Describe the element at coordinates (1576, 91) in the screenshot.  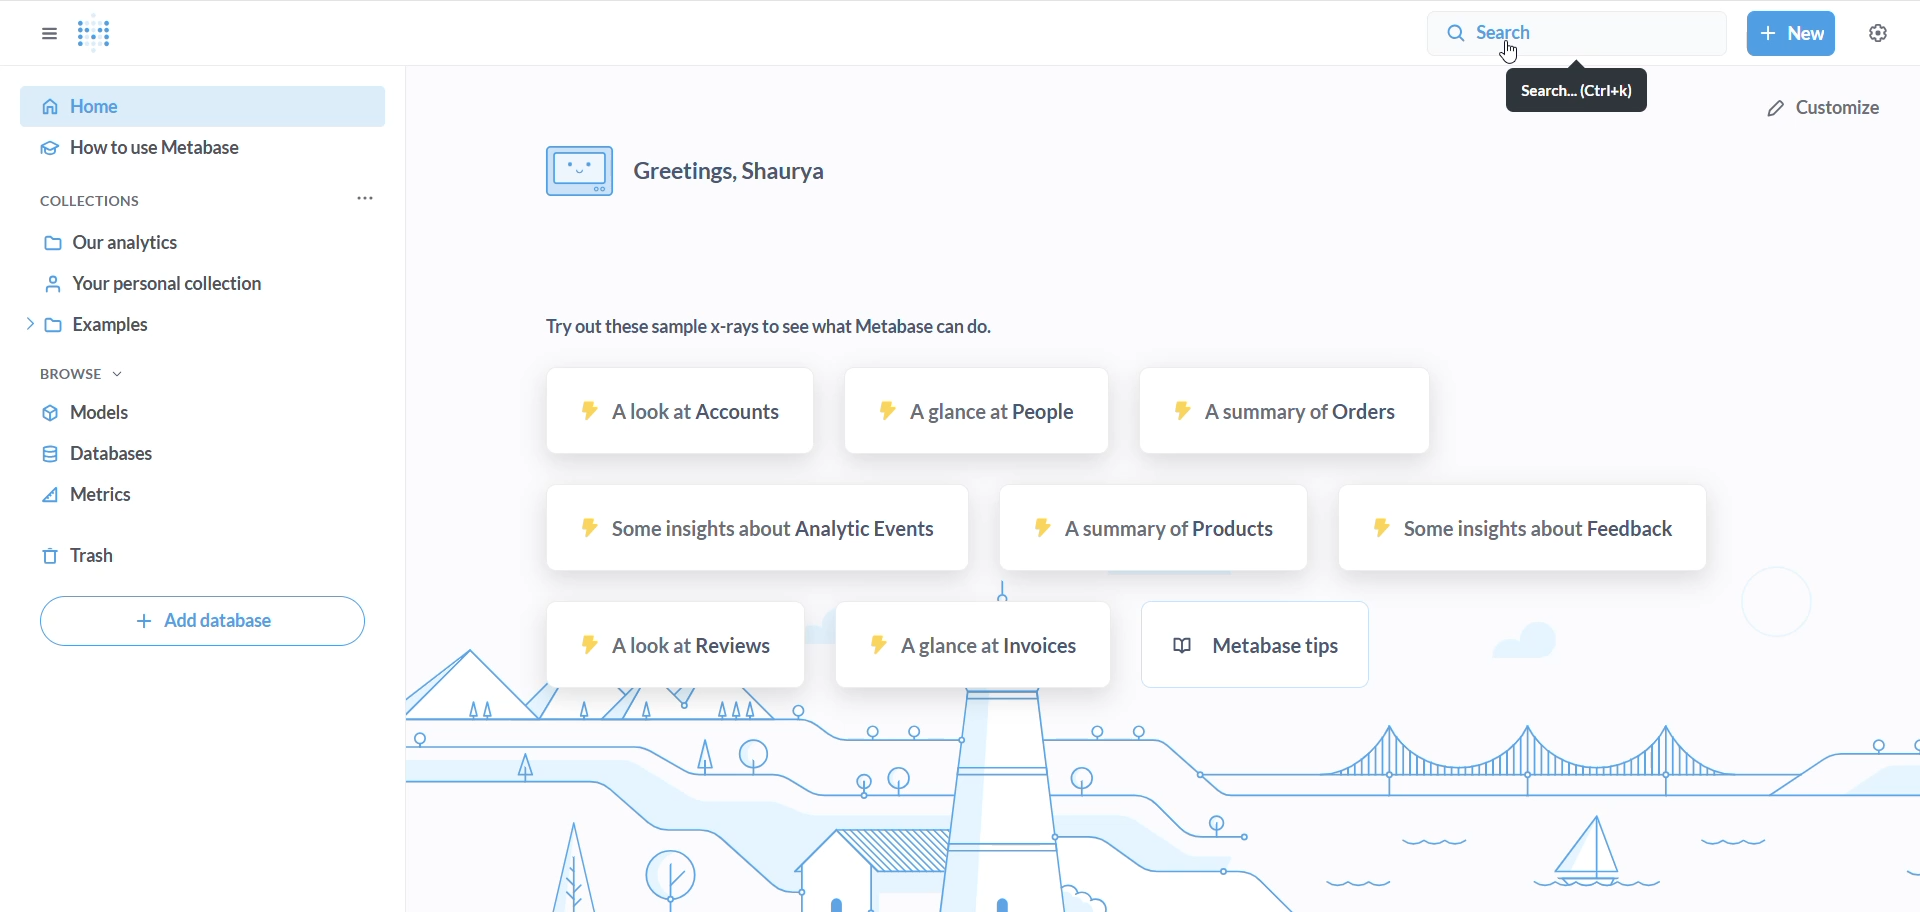
I see `search` at that location.